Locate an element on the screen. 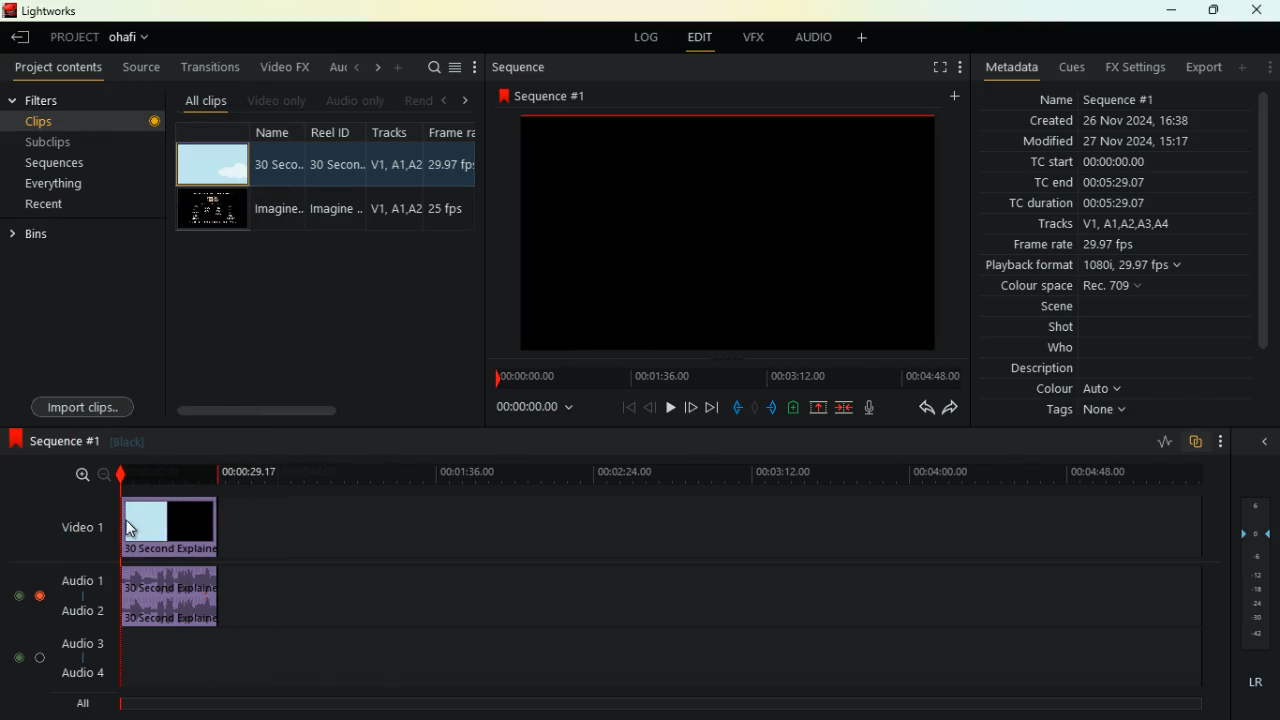 This screenshot has height=720, width=1280. more is located at coordinates (958, 69).